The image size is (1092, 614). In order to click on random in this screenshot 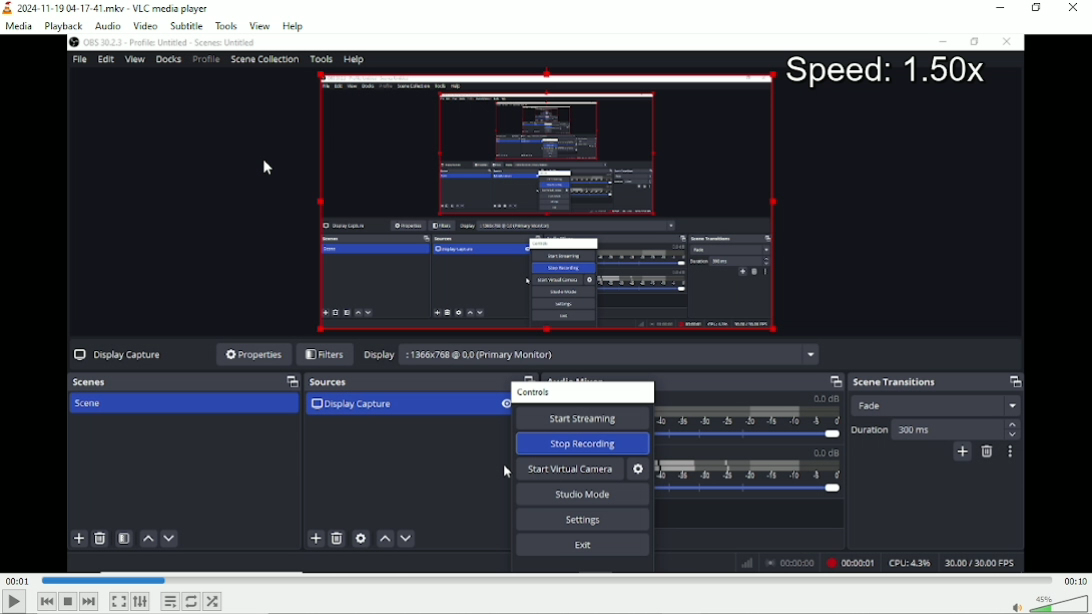, I will do `click(213, 602)`.